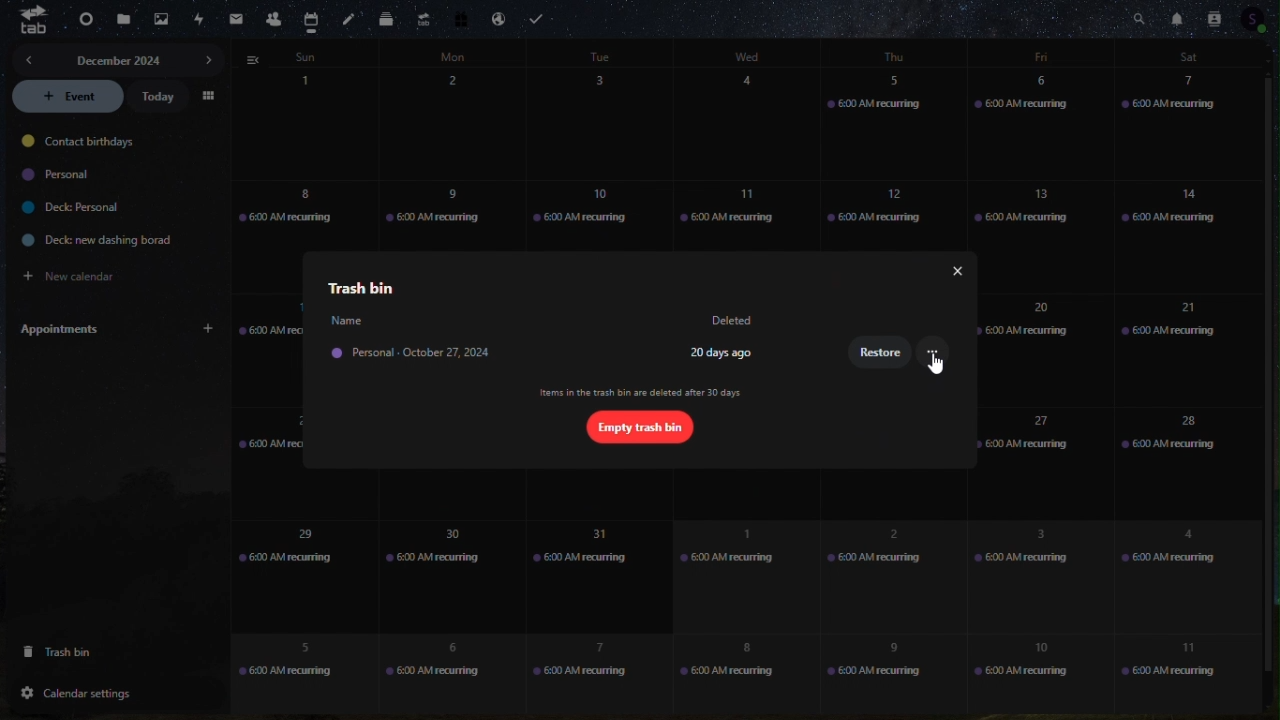 This screenshot has height=720, width=1280. Describe the element at coordinates (460, 18) in the screenshot. I see `free trail` at that location.